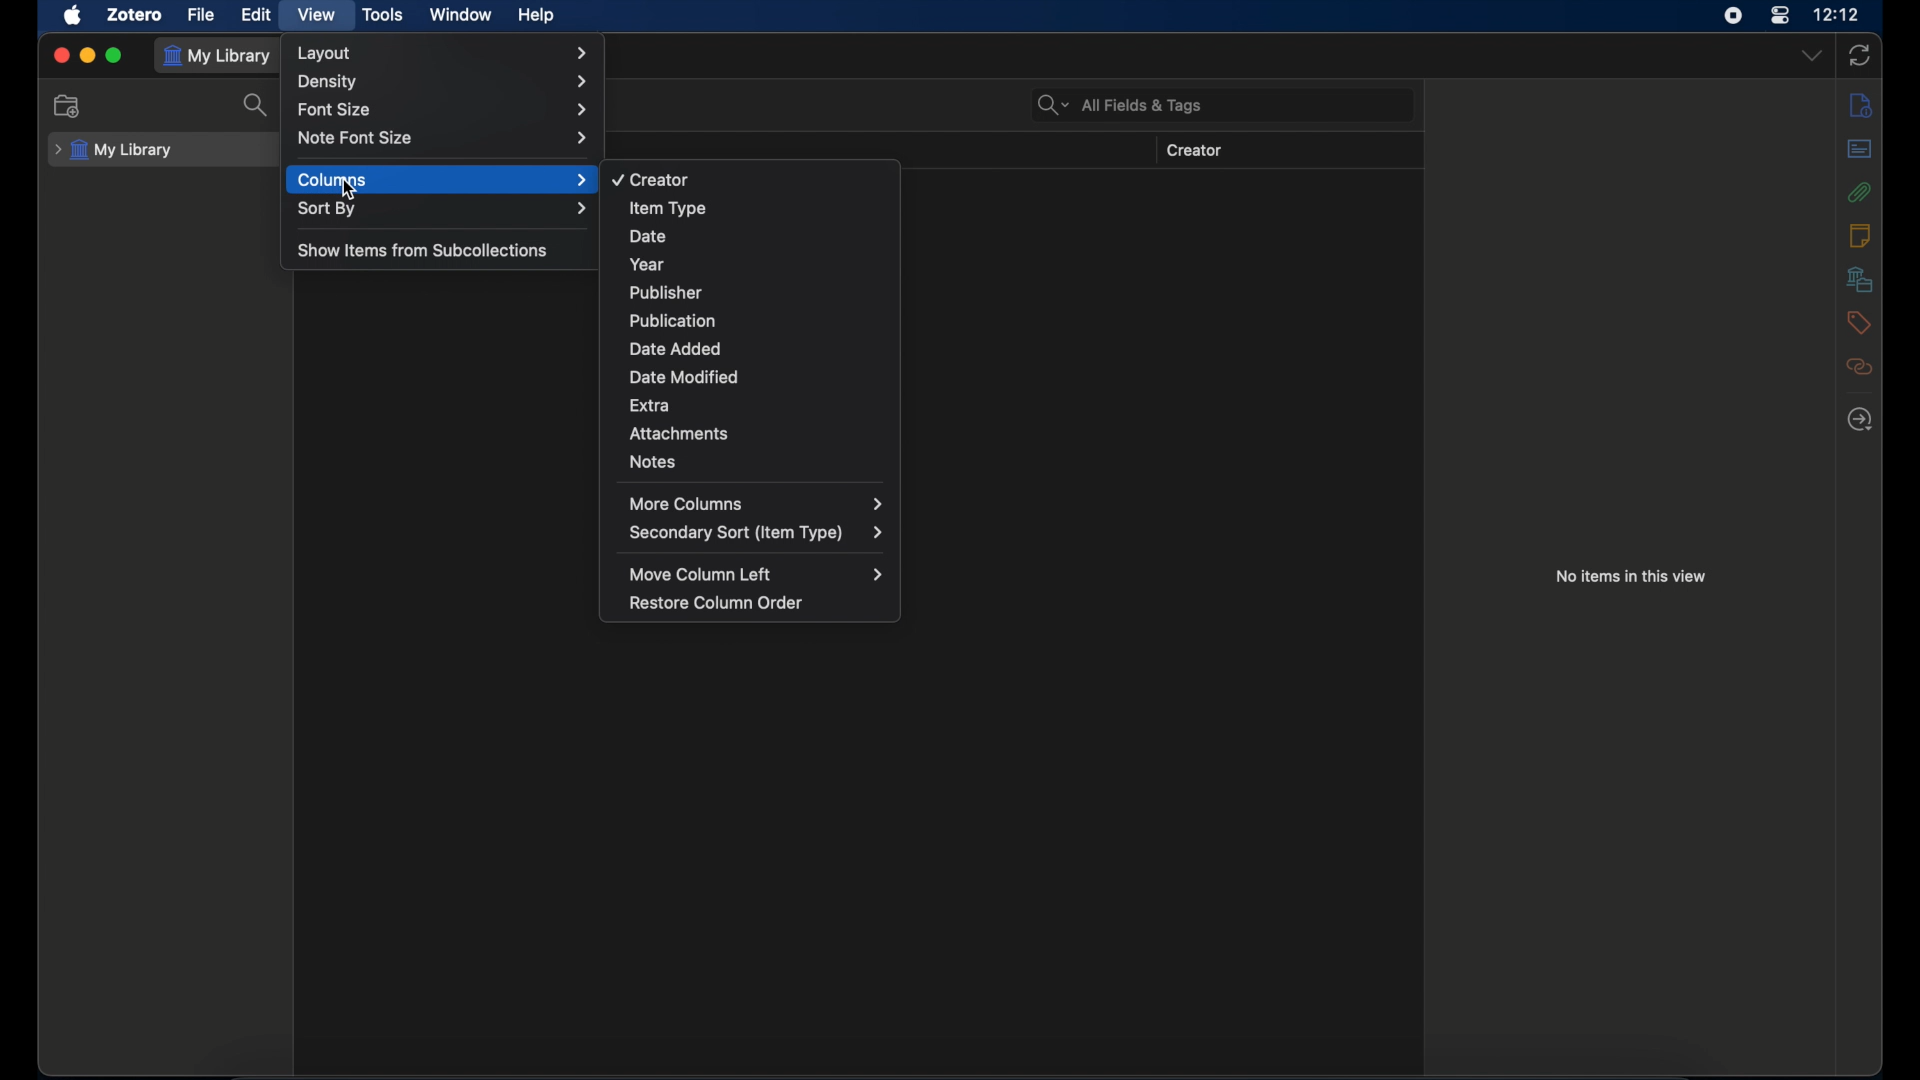 The height and width of the screenshot is (1080, 1920). I want to click on creator, so click(649, 180).